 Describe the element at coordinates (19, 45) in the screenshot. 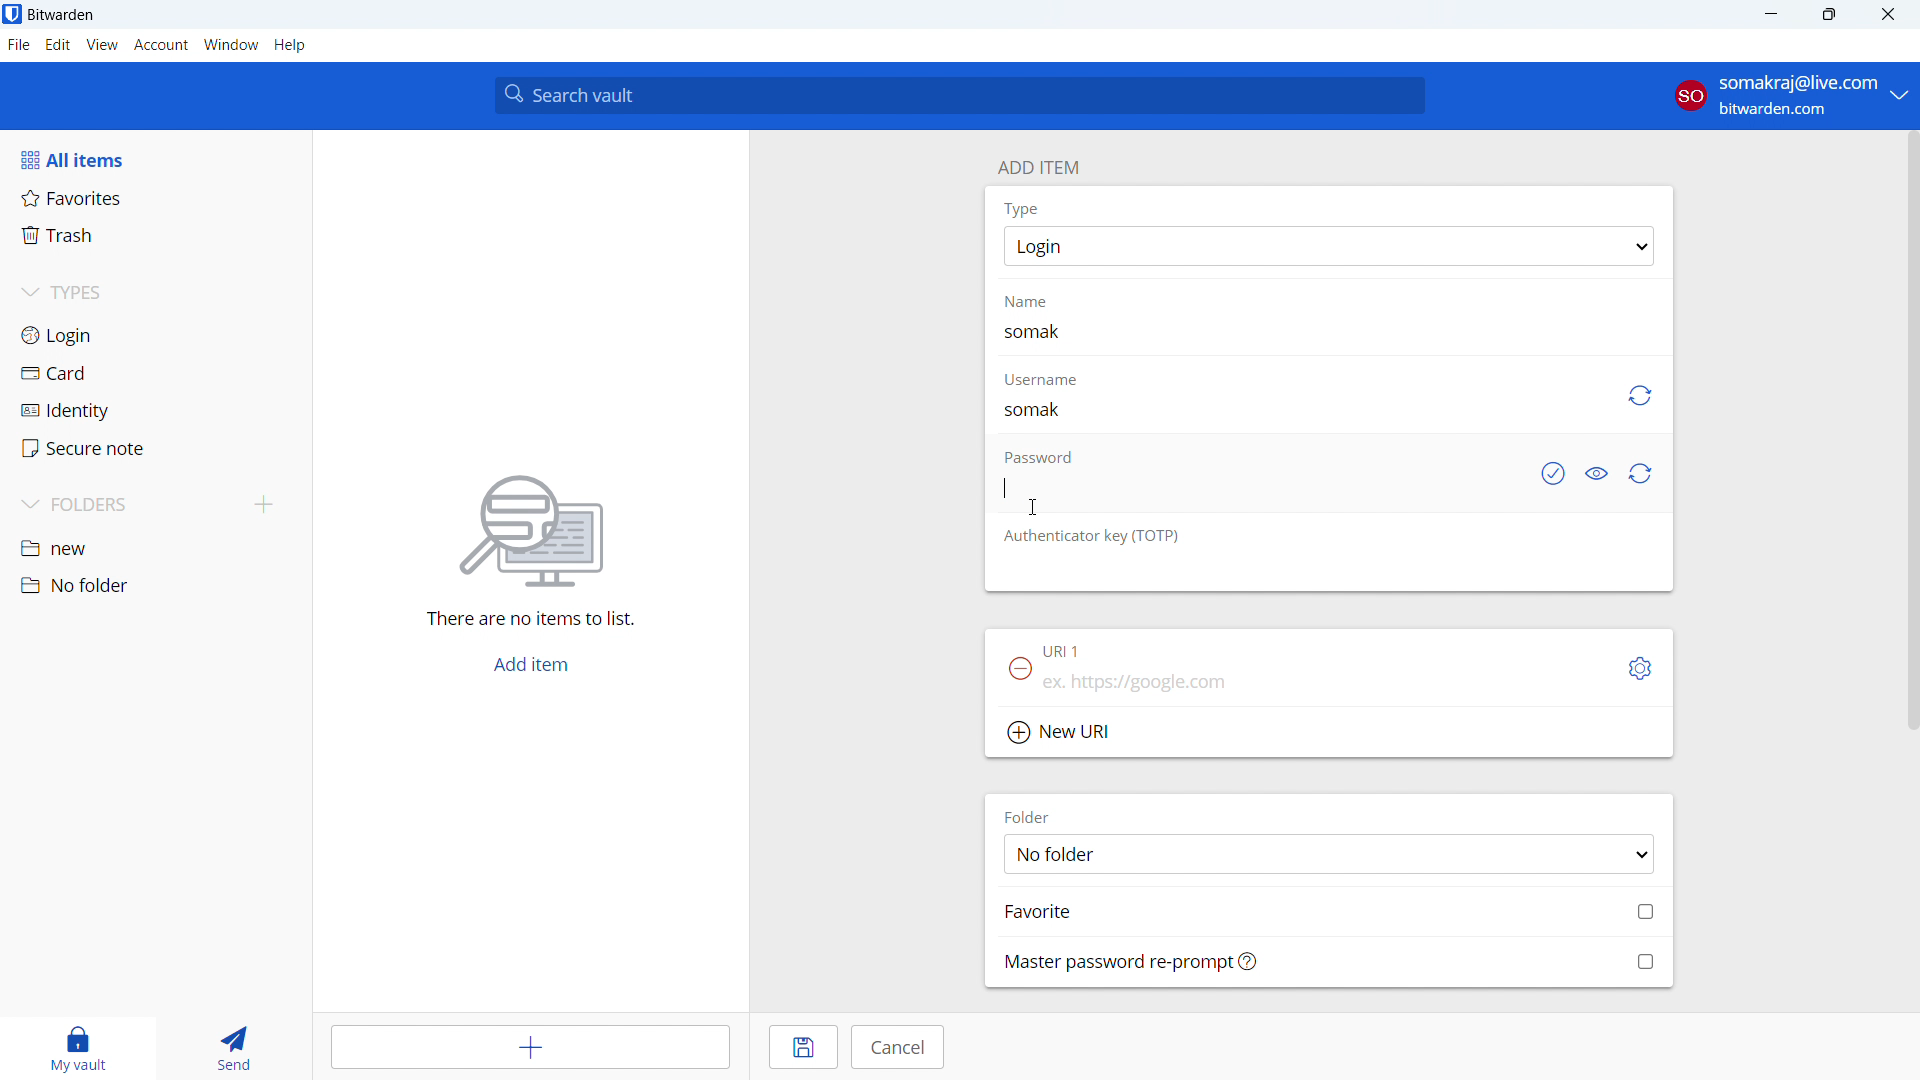

I see `file` at that location.